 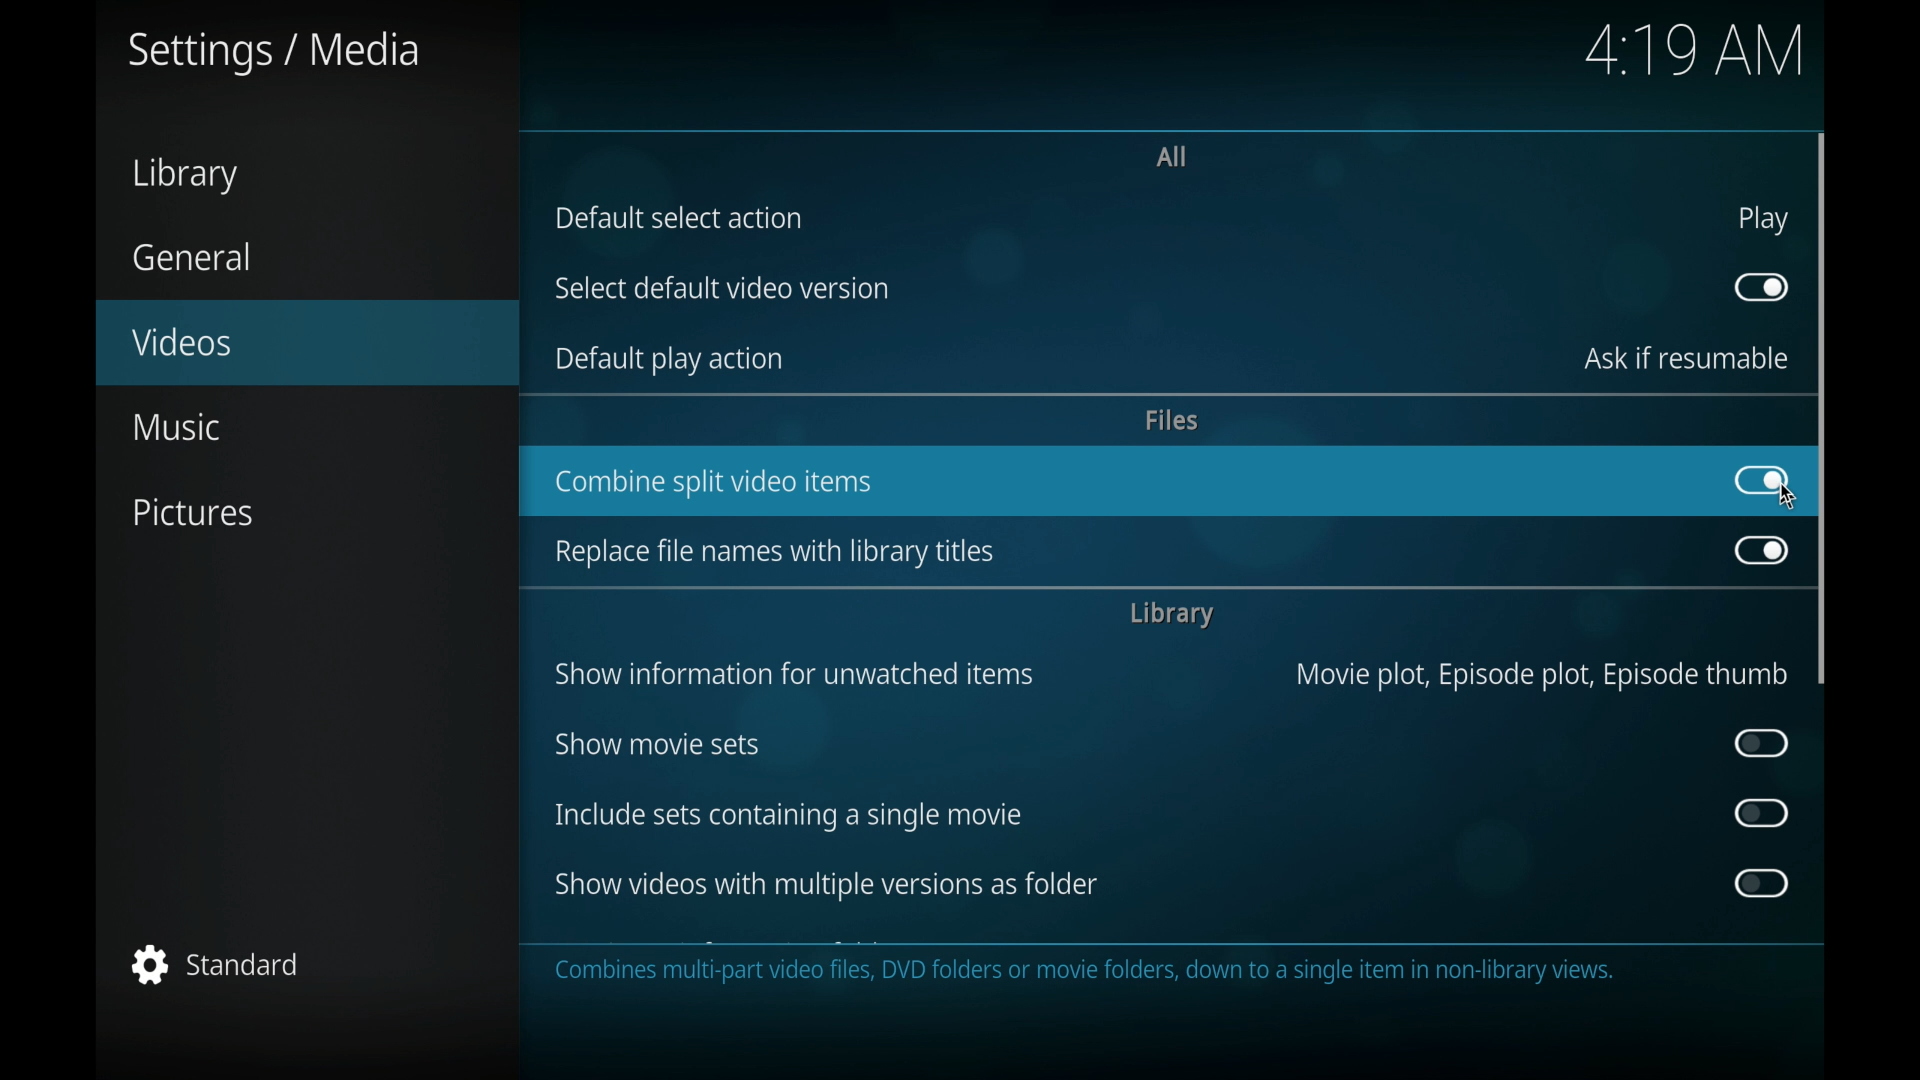 I want to click on replace file names, so click(x=776, y=553).